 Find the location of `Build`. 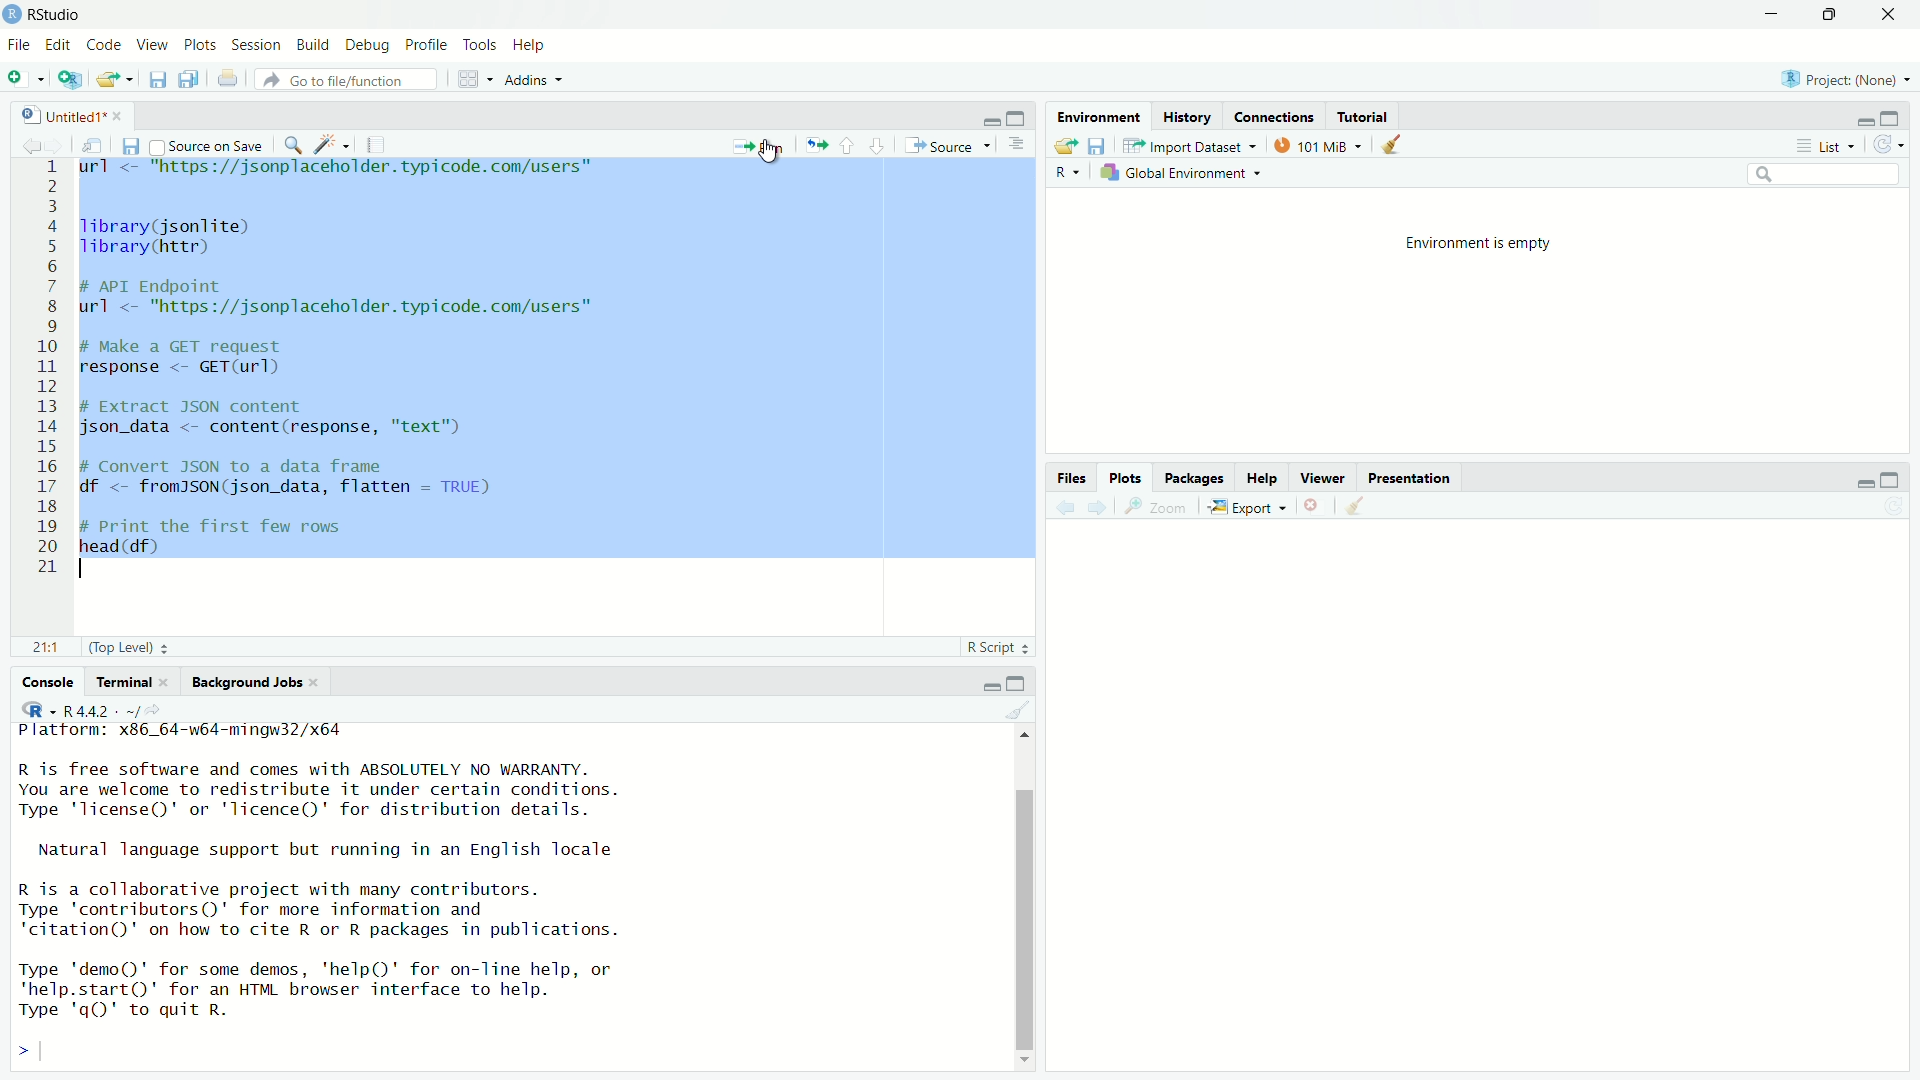

Build is located at coordinates (313, 46).